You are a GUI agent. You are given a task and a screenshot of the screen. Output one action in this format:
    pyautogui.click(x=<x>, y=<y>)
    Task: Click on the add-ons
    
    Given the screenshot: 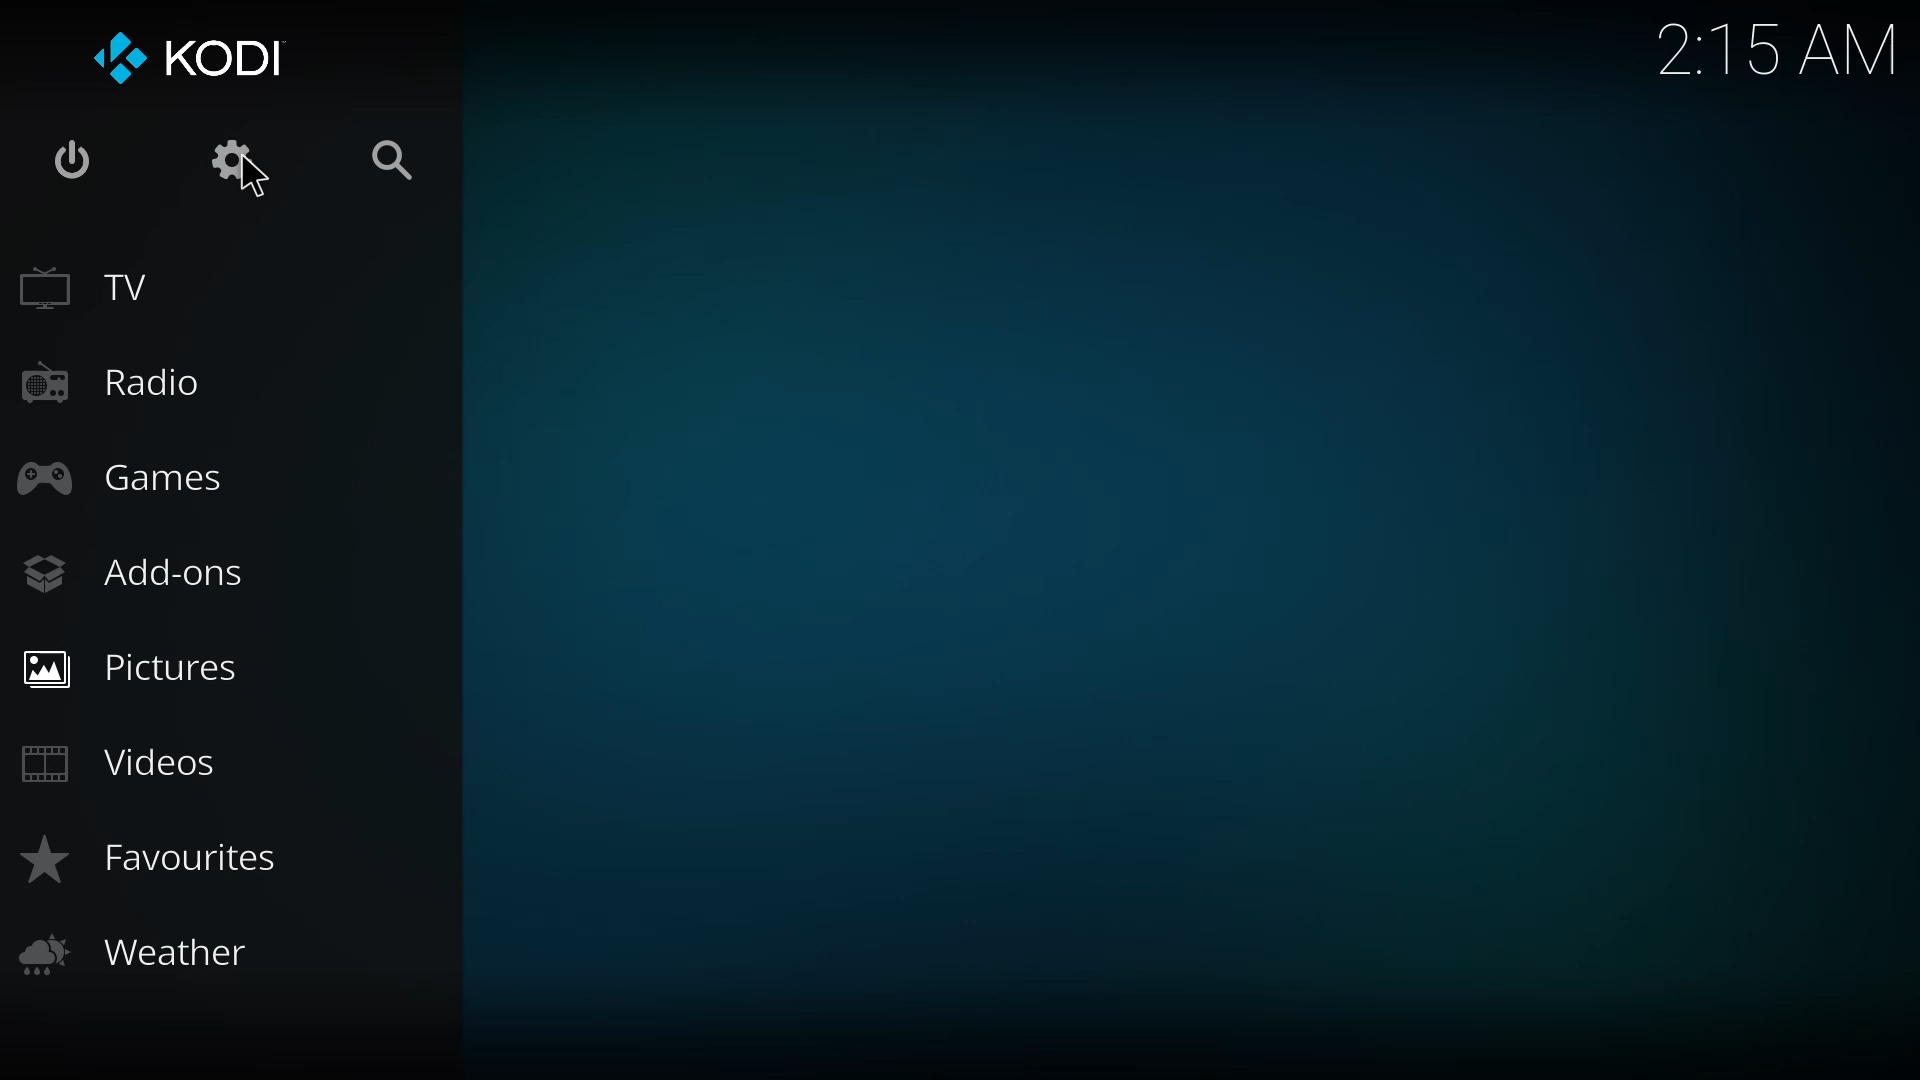 What is the action you would take?
    pyautogui.click(x=135, y=573)
    